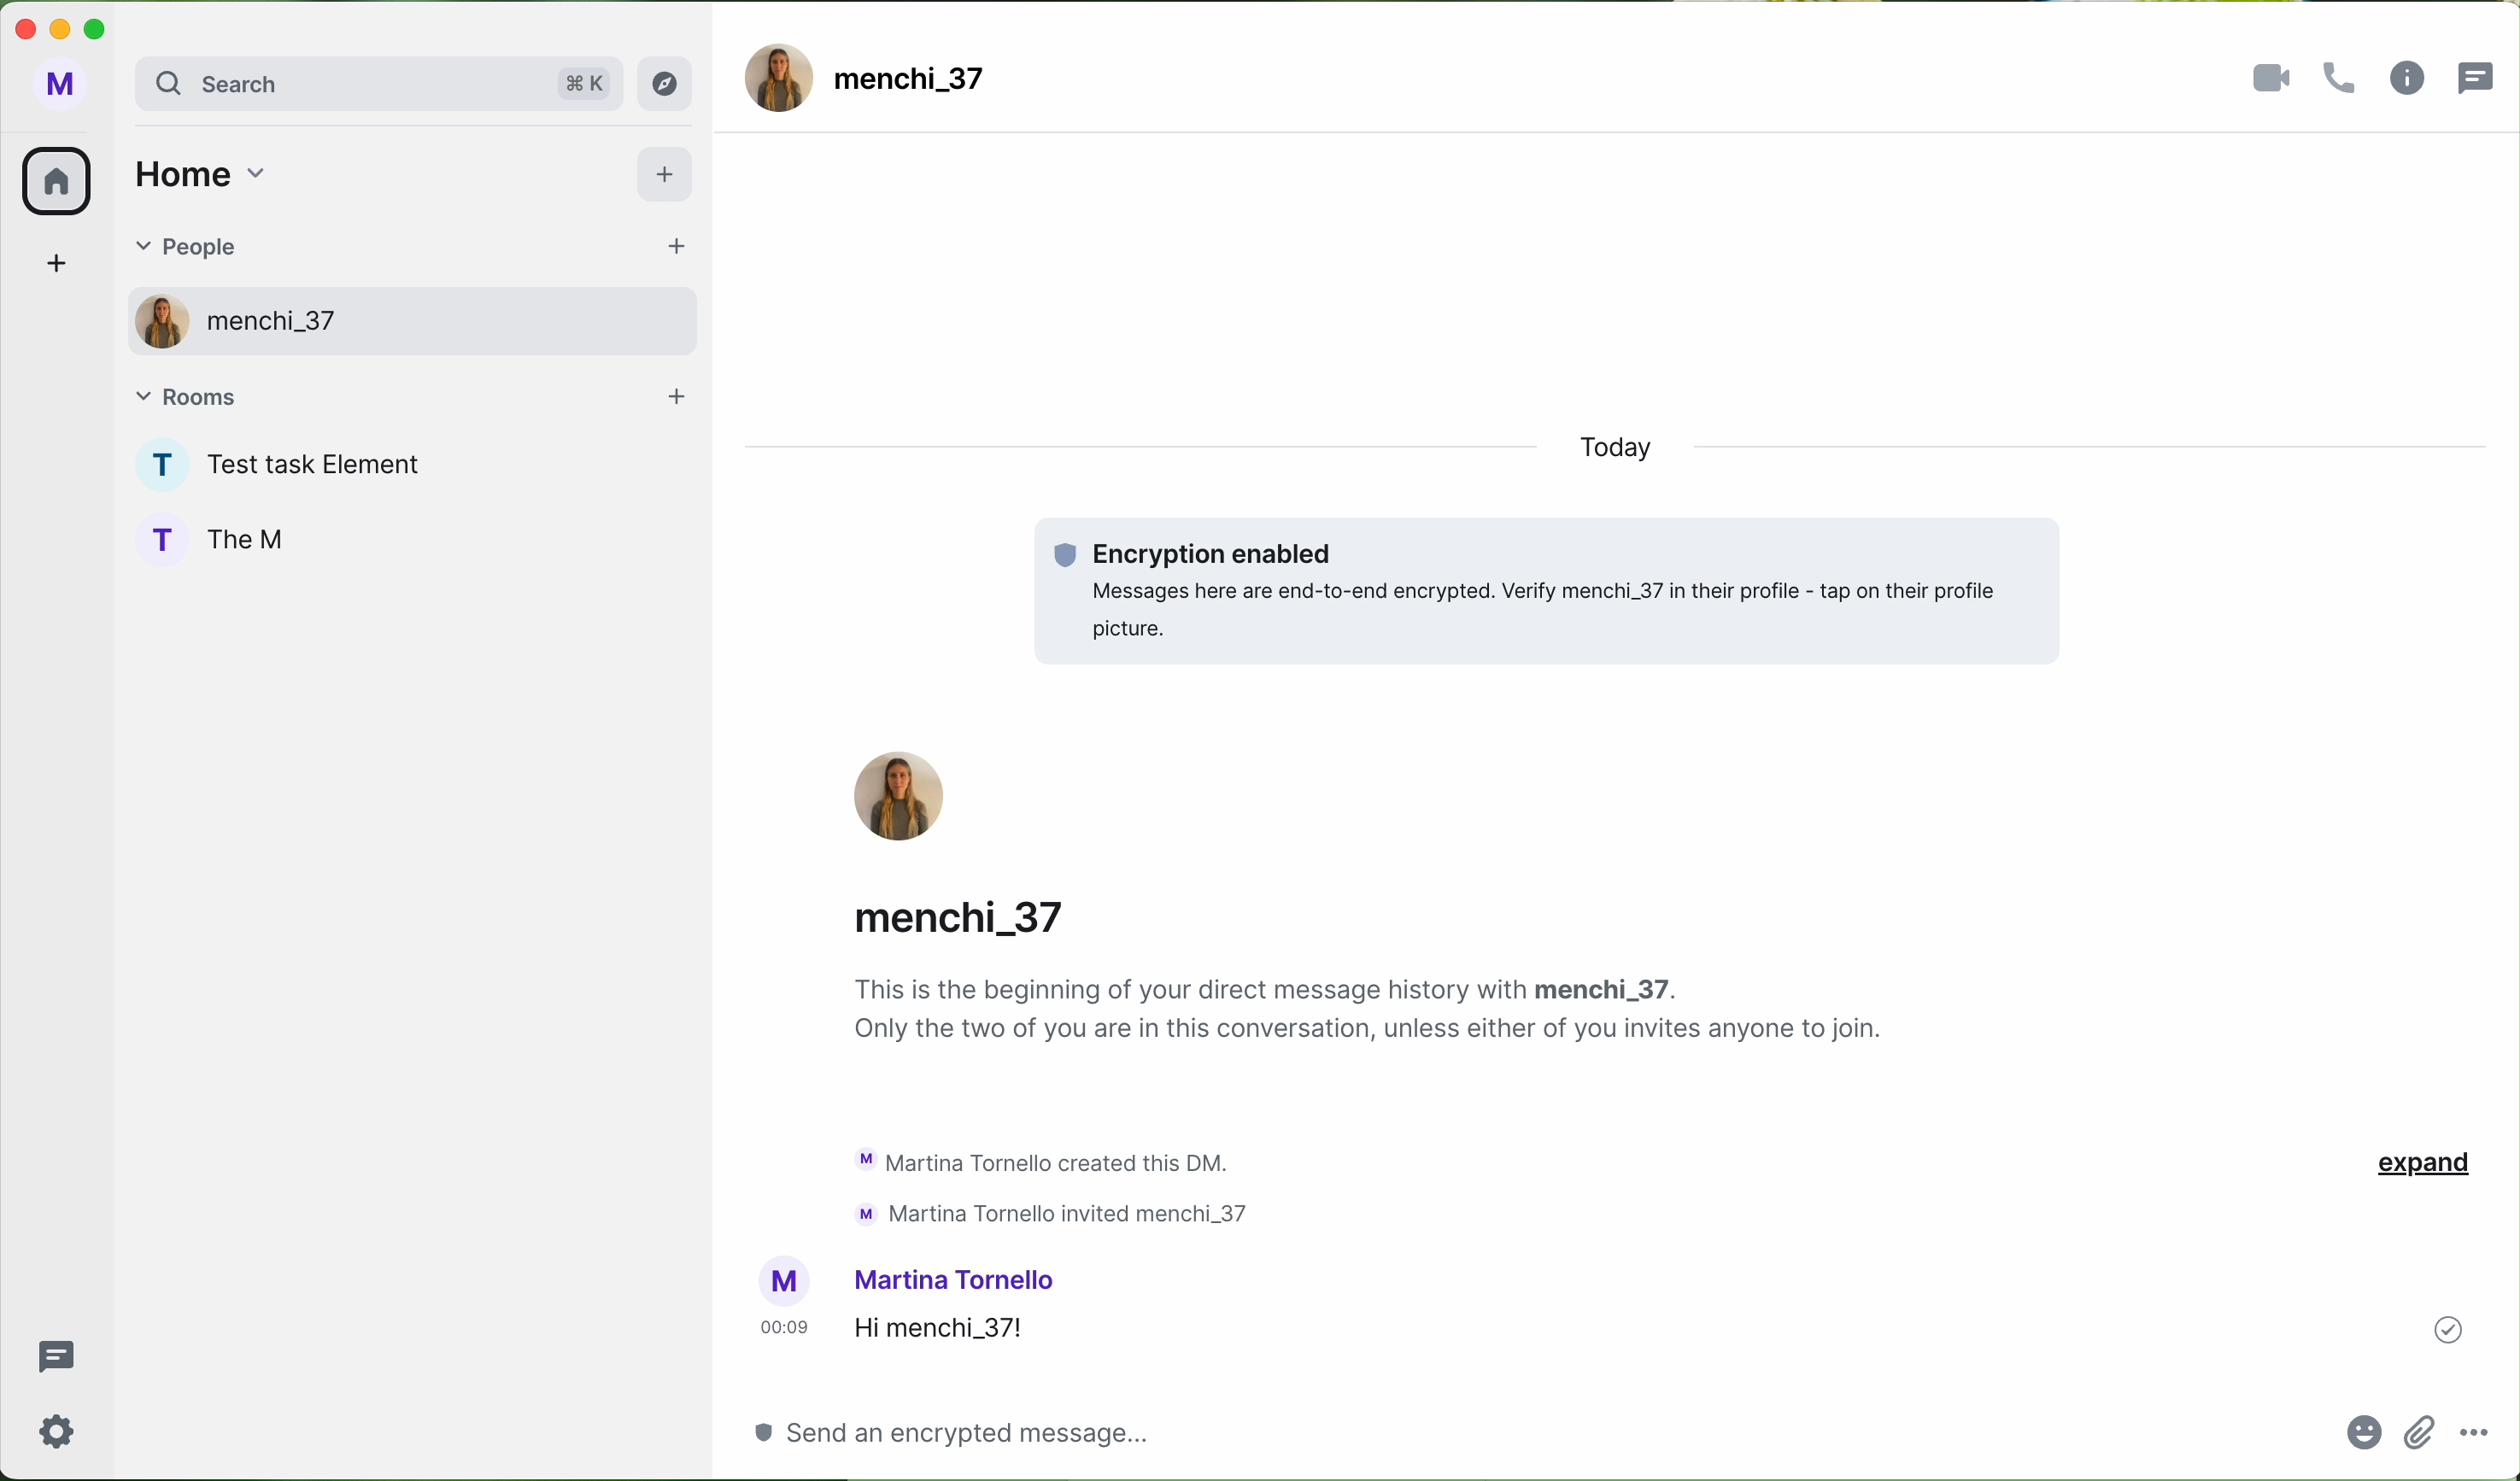  What do you see at coordinates (52, 1357) in the screenshot?
I see `threads` at bounding box center [52, 1357].